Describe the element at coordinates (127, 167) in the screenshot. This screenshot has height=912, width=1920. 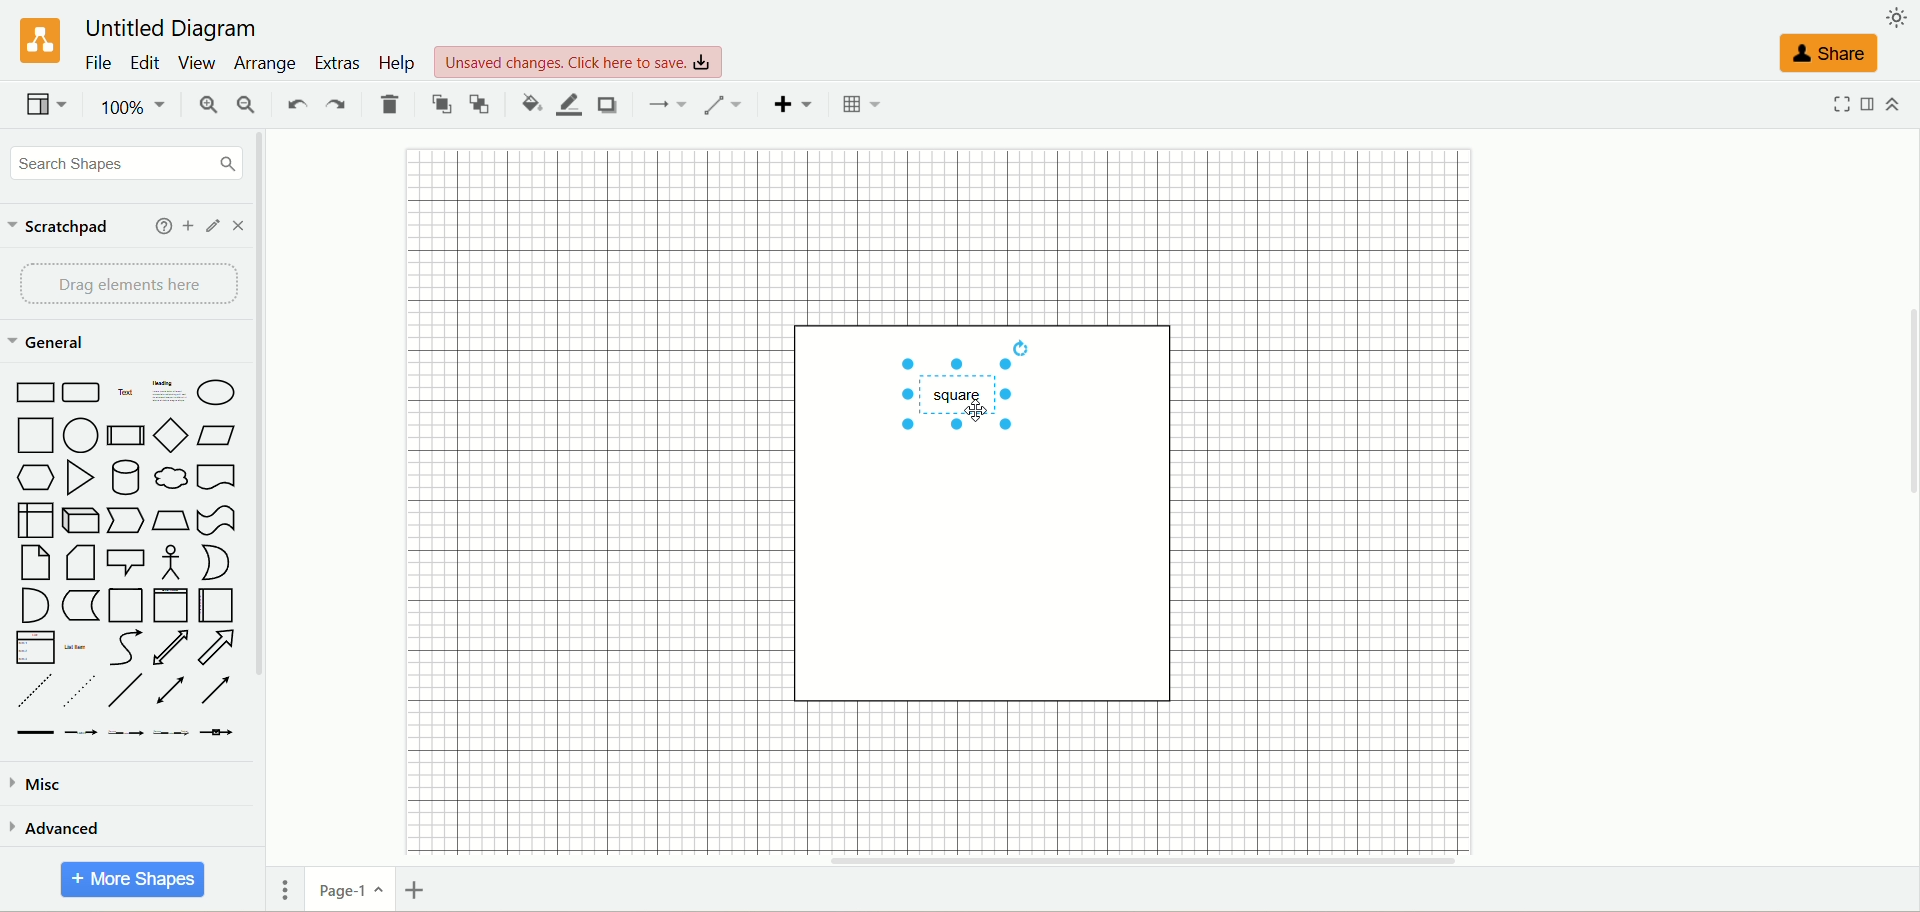
I see `search shapes` at that location.